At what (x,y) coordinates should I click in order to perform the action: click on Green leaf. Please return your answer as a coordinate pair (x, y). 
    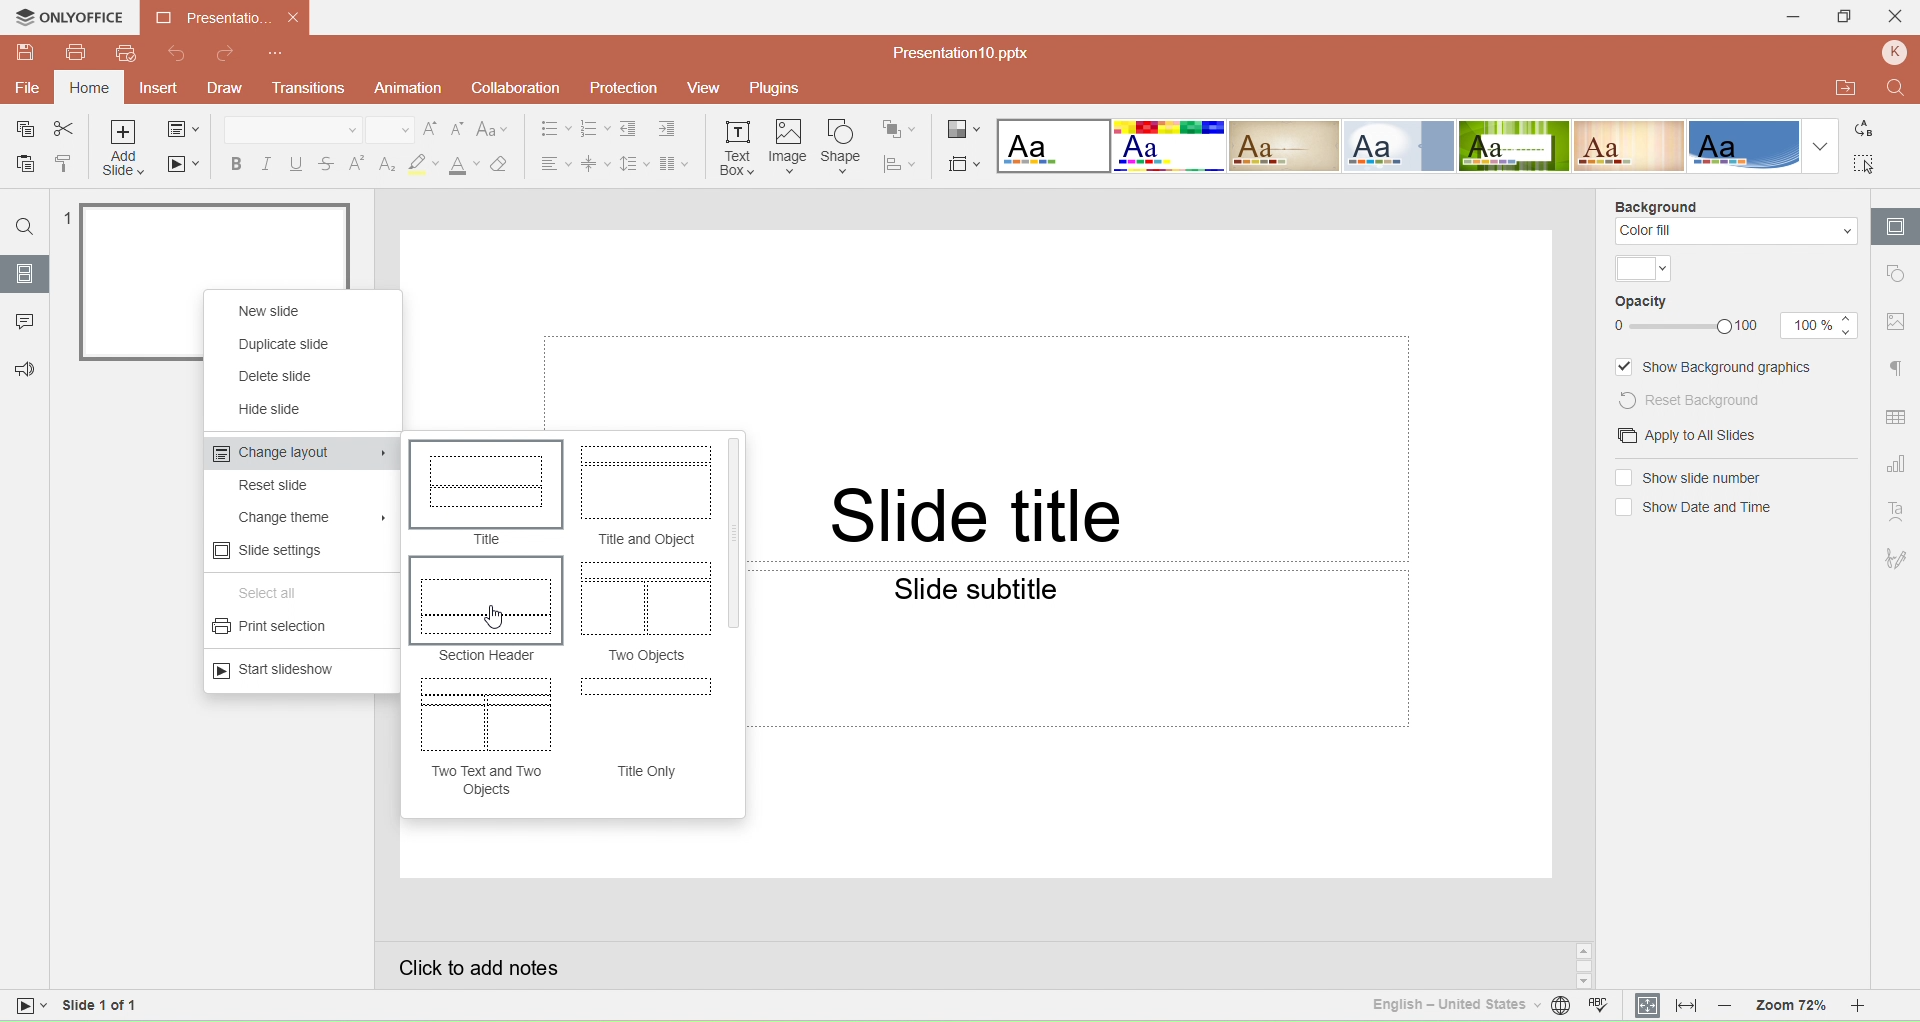
    Looking at the image, I should click on (1517, 146).